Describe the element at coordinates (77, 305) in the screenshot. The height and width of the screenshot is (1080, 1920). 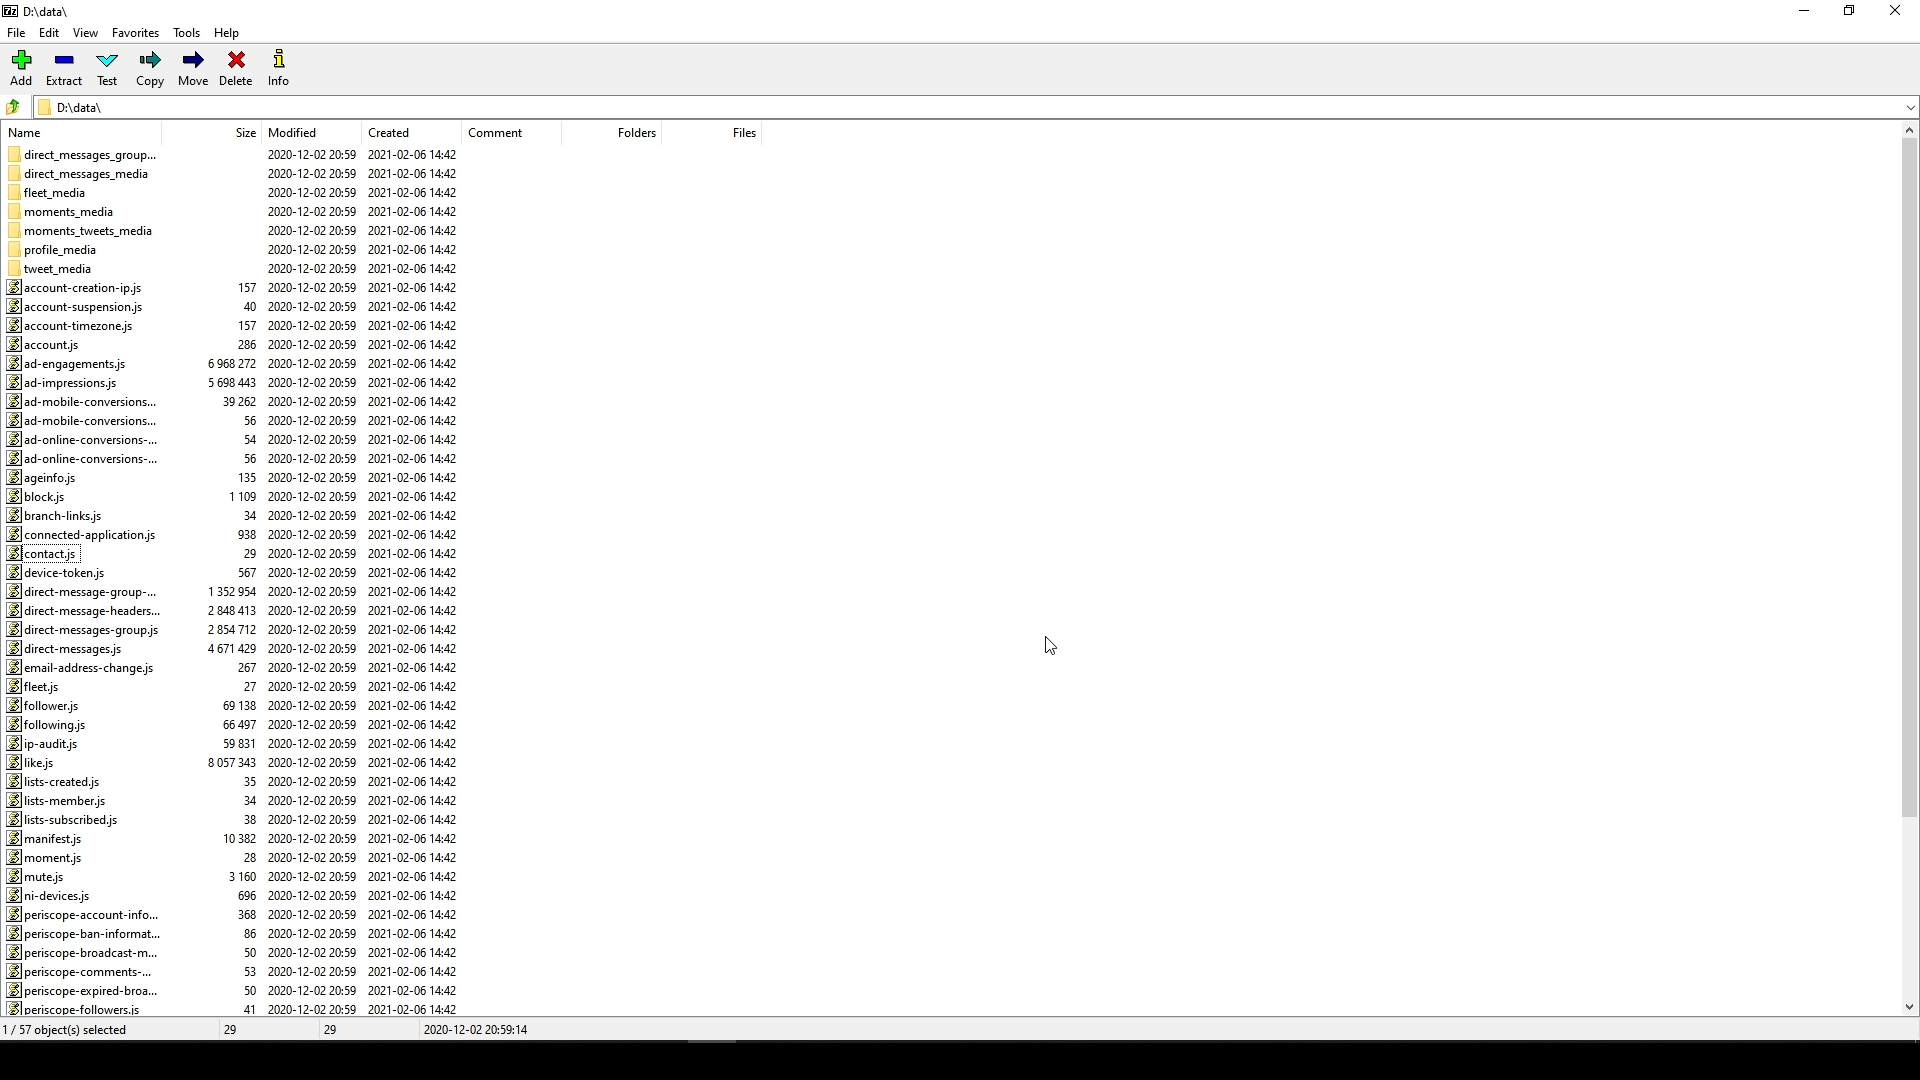
I see `account-suspension.js` at that location.